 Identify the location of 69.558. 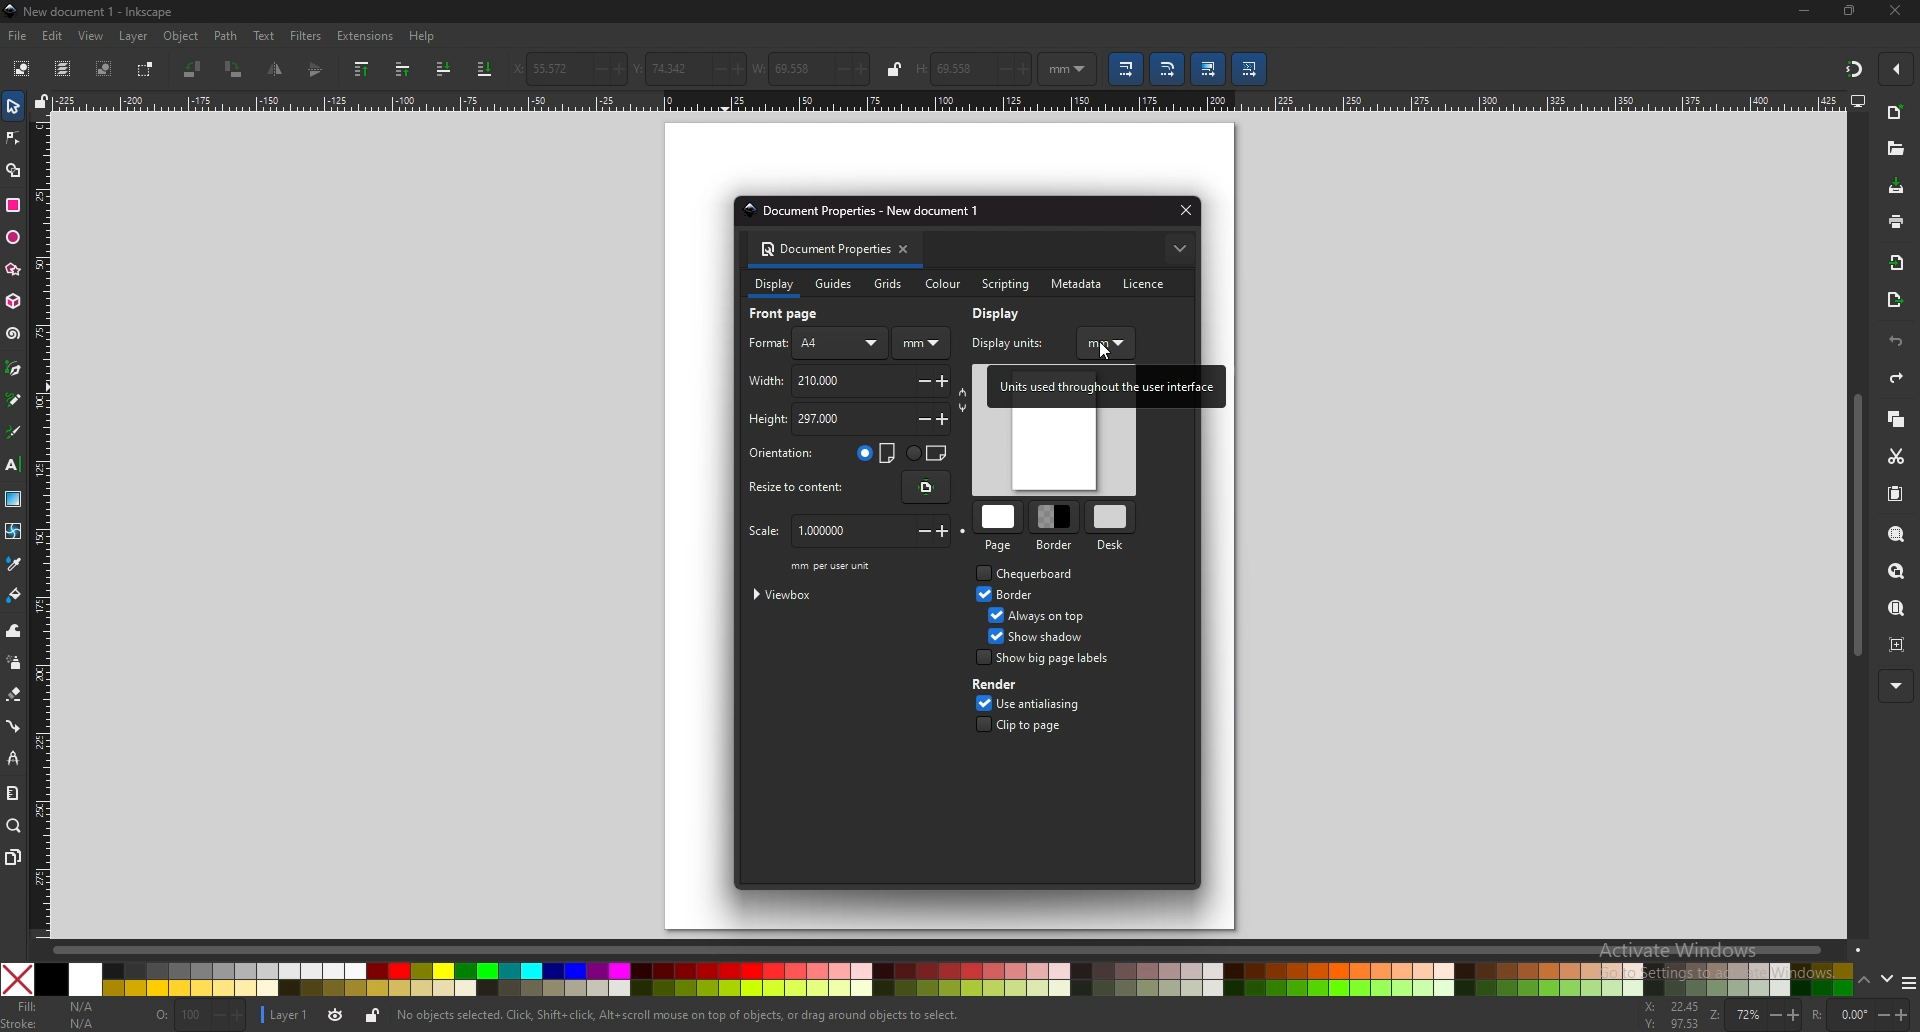
(960, 70).